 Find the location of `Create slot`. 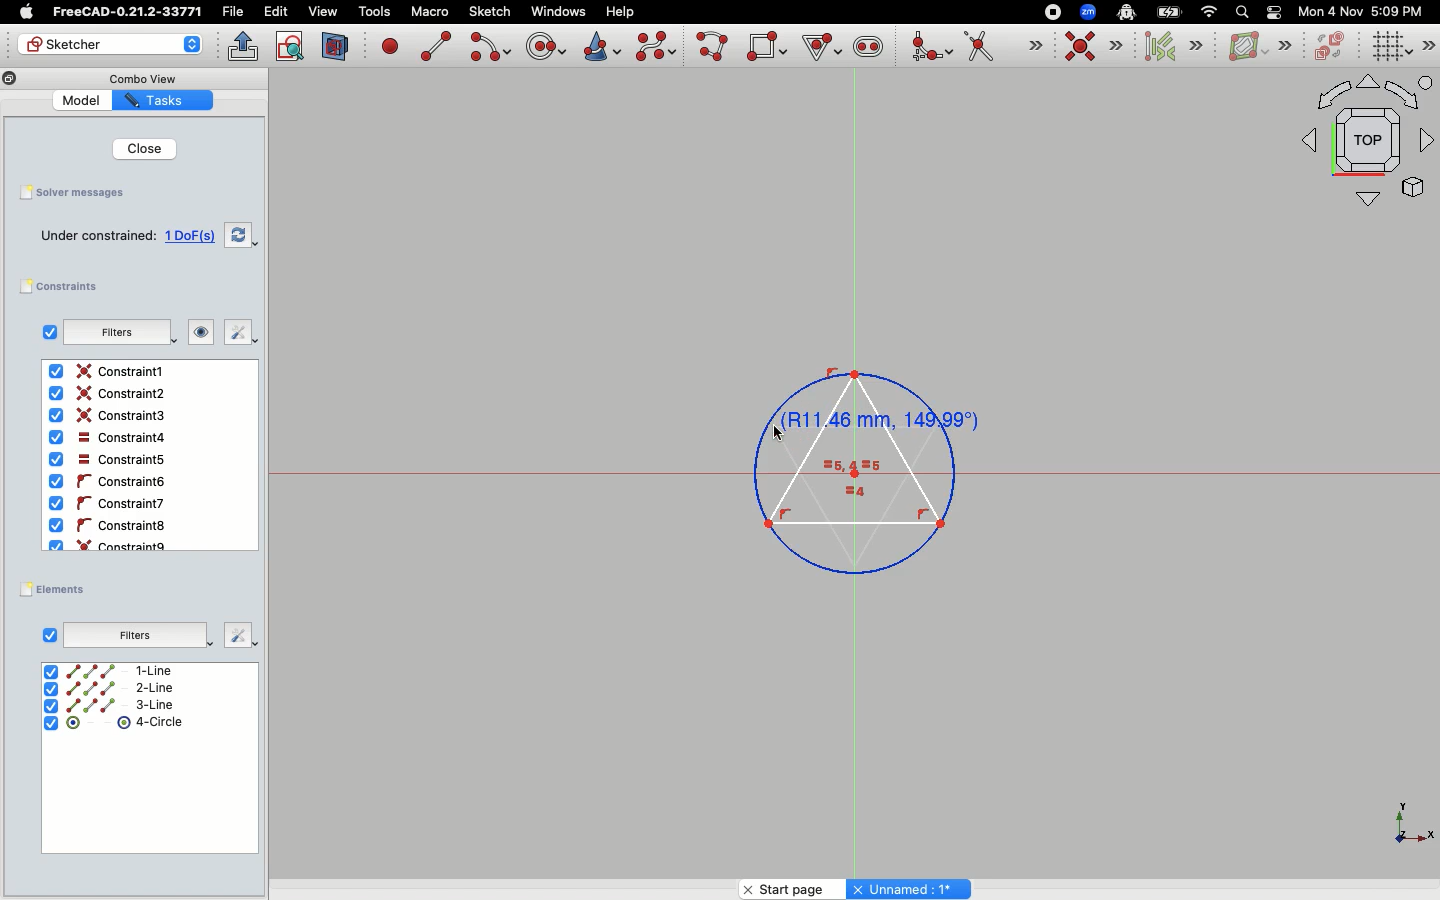

Create slot is located at coordinates (867, 49).